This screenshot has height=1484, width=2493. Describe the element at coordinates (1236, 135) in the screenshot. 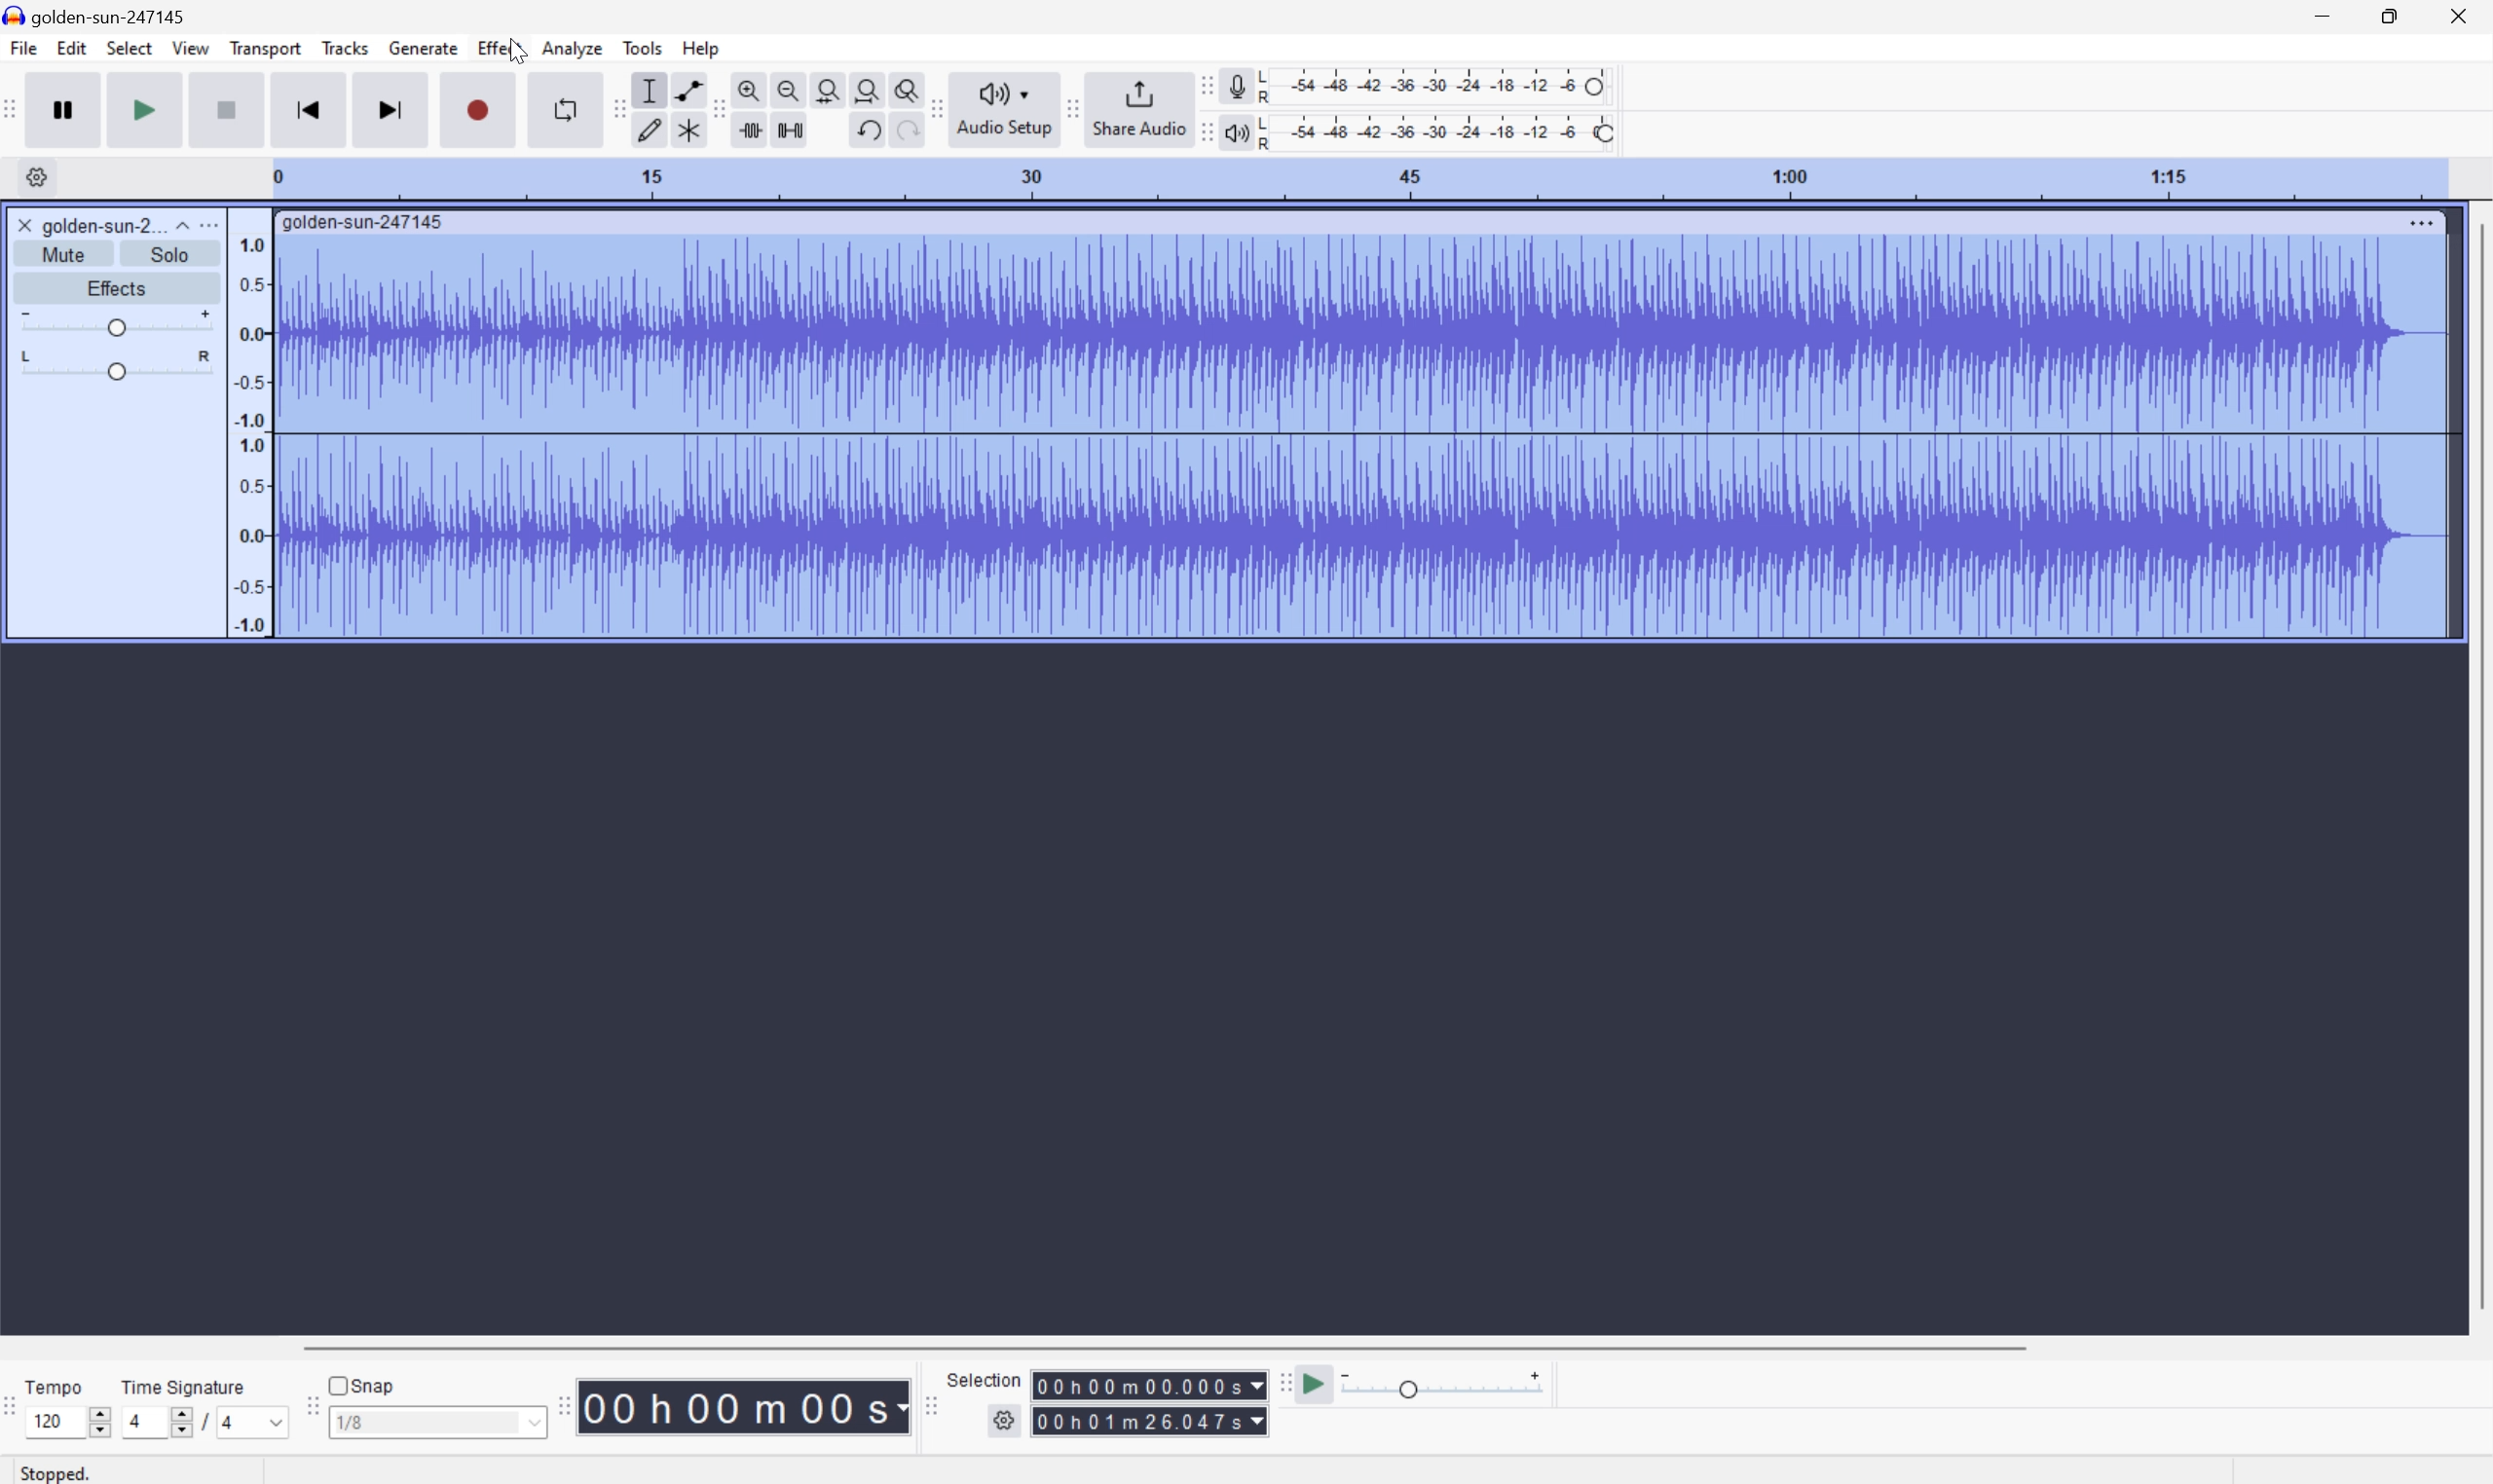

I see `Playback meter` at that location.